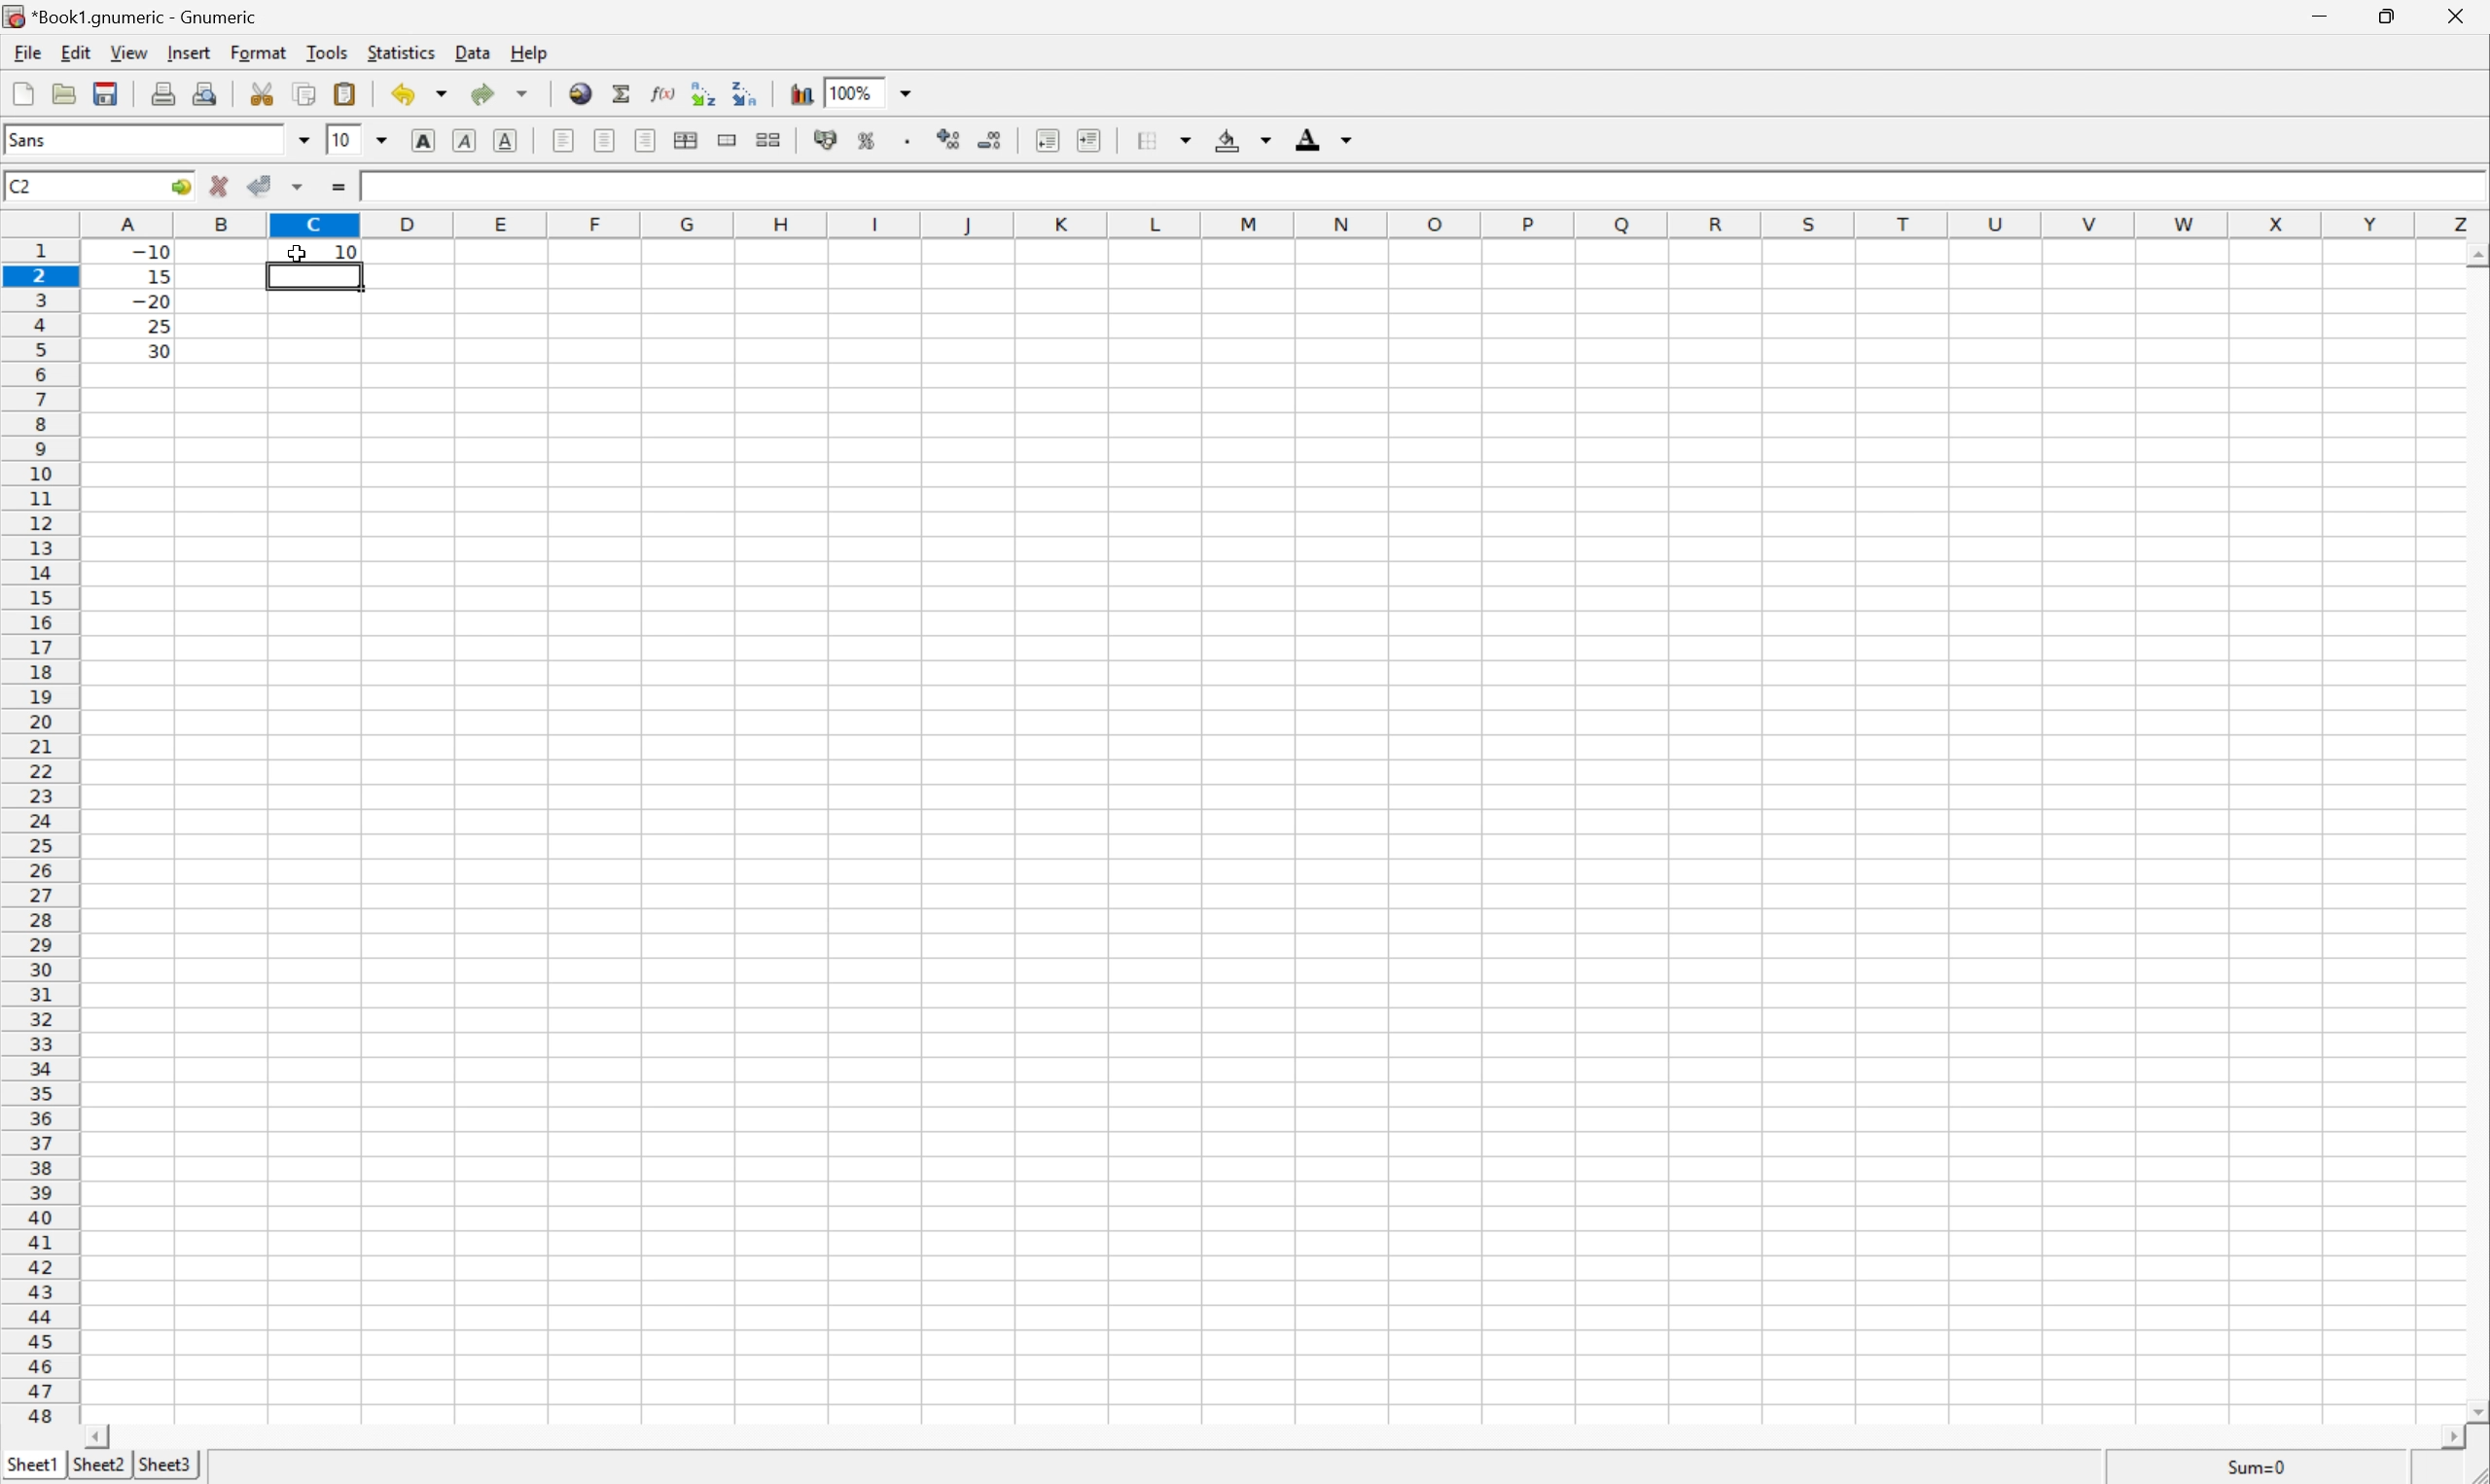 This screenshot has height=1484, width=2490. I want to click on Foreground, so click(1306, 143).